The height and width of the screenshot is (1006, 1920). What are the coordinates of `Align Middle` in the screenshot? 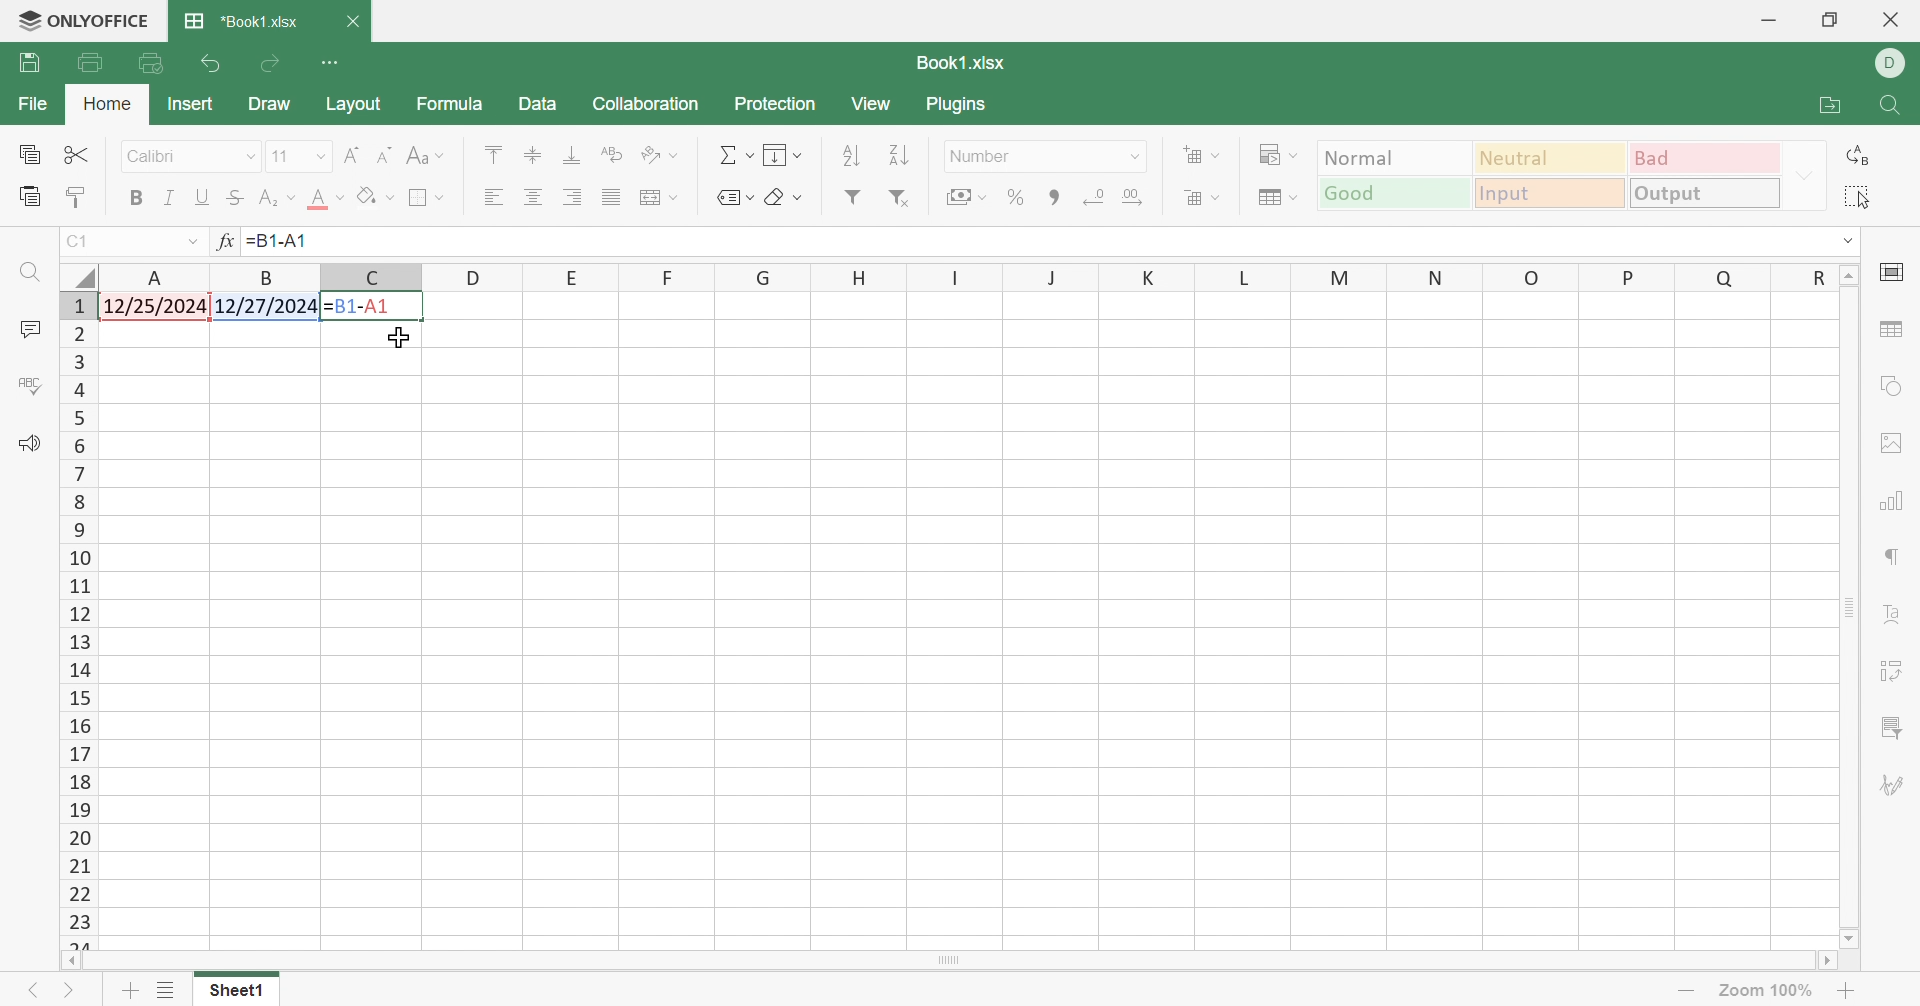 It's located at (533, 157).